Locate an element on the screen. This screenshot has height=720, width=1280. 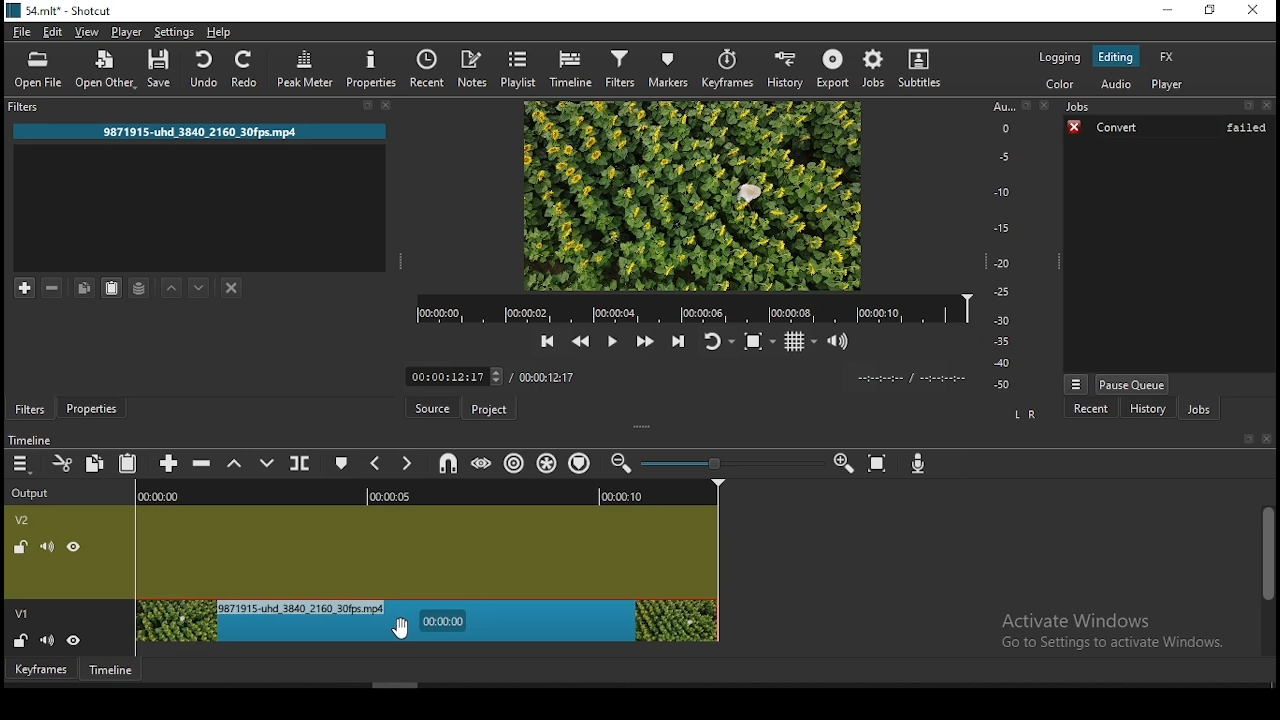
toggle zoo is located at coordinates (757, 342).